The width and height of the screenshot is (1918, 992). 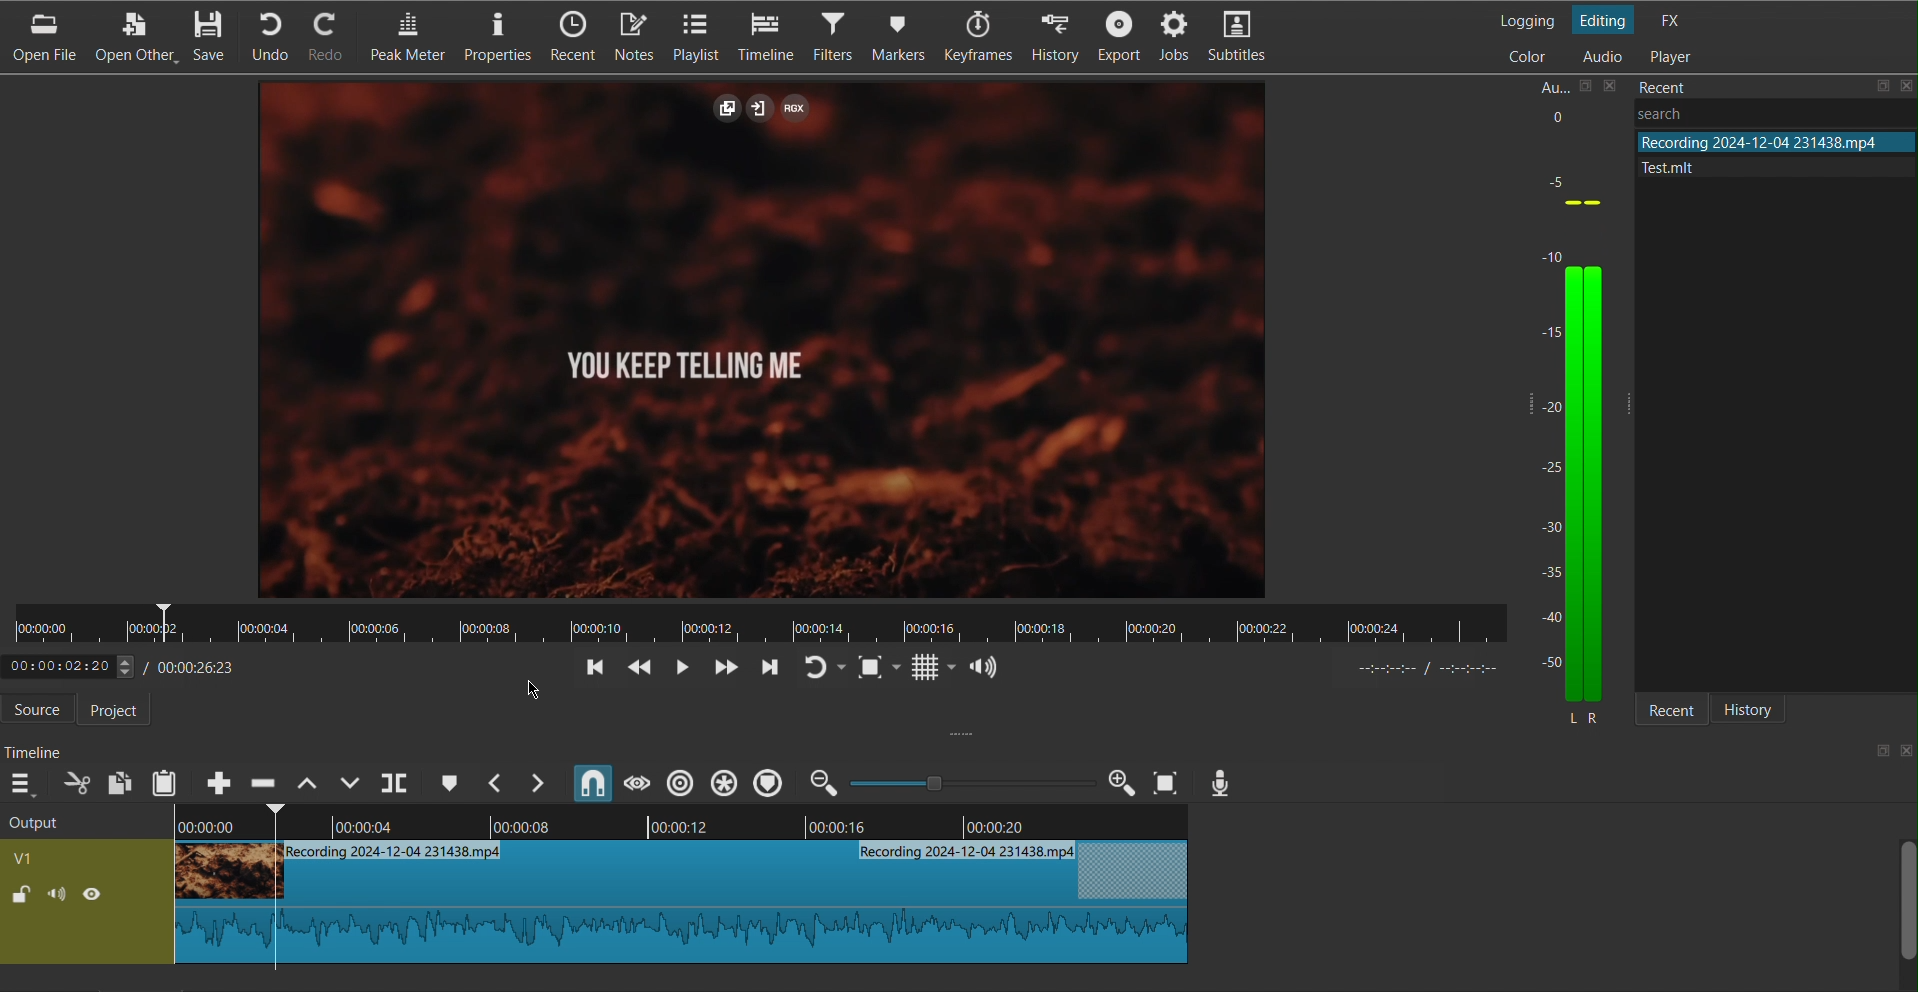 What do you see at coordinates (1244, 40) in the screenshot?
I see `Subtitles` at bounding box center [1244, 40].